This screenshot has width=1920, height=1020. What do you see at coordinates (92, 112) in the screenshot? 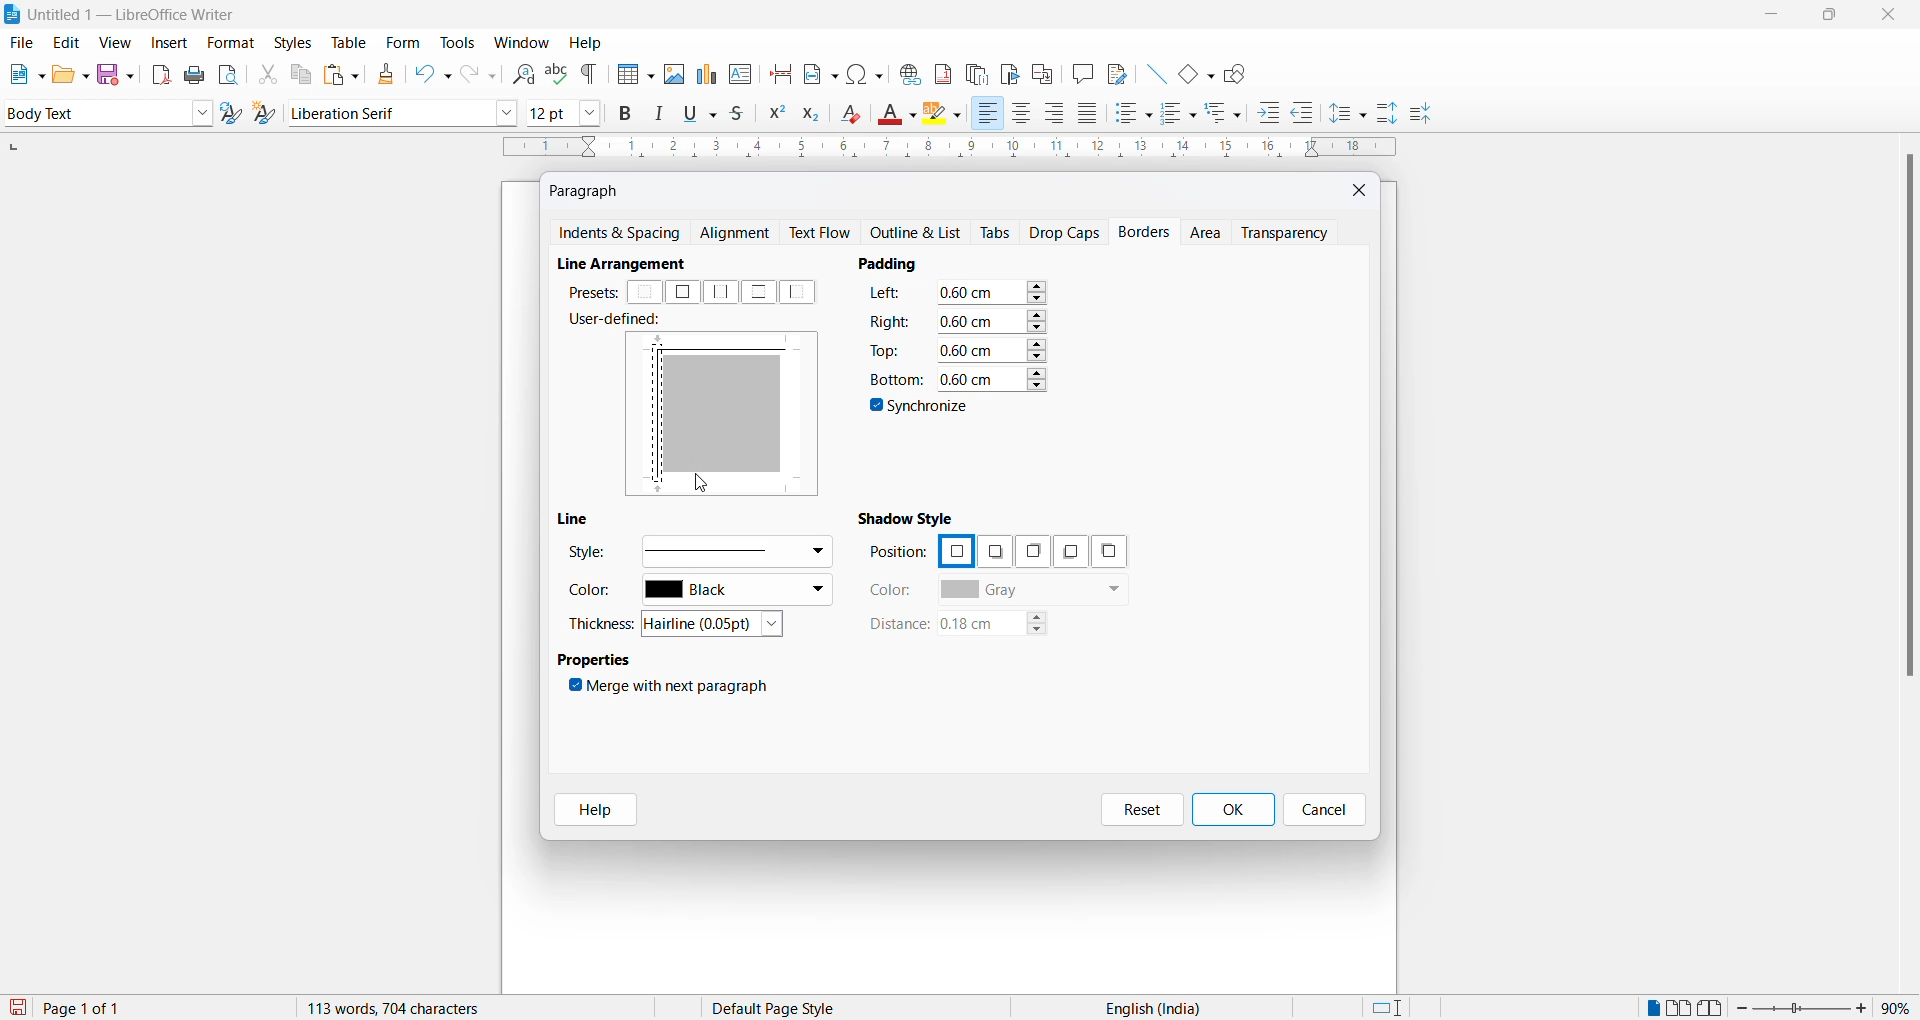
I see `style` at bounding box center [92, 112].